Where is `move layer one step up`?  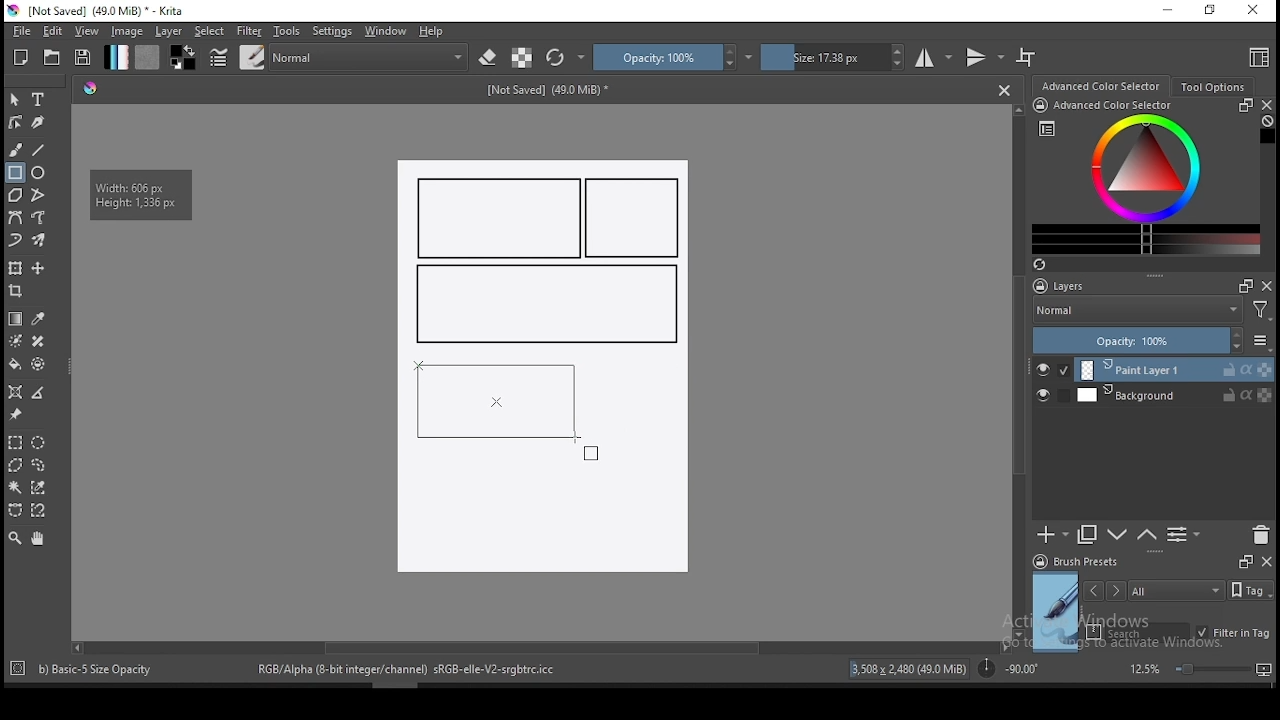 move layer one step up is located at coordinates (1118, 537).